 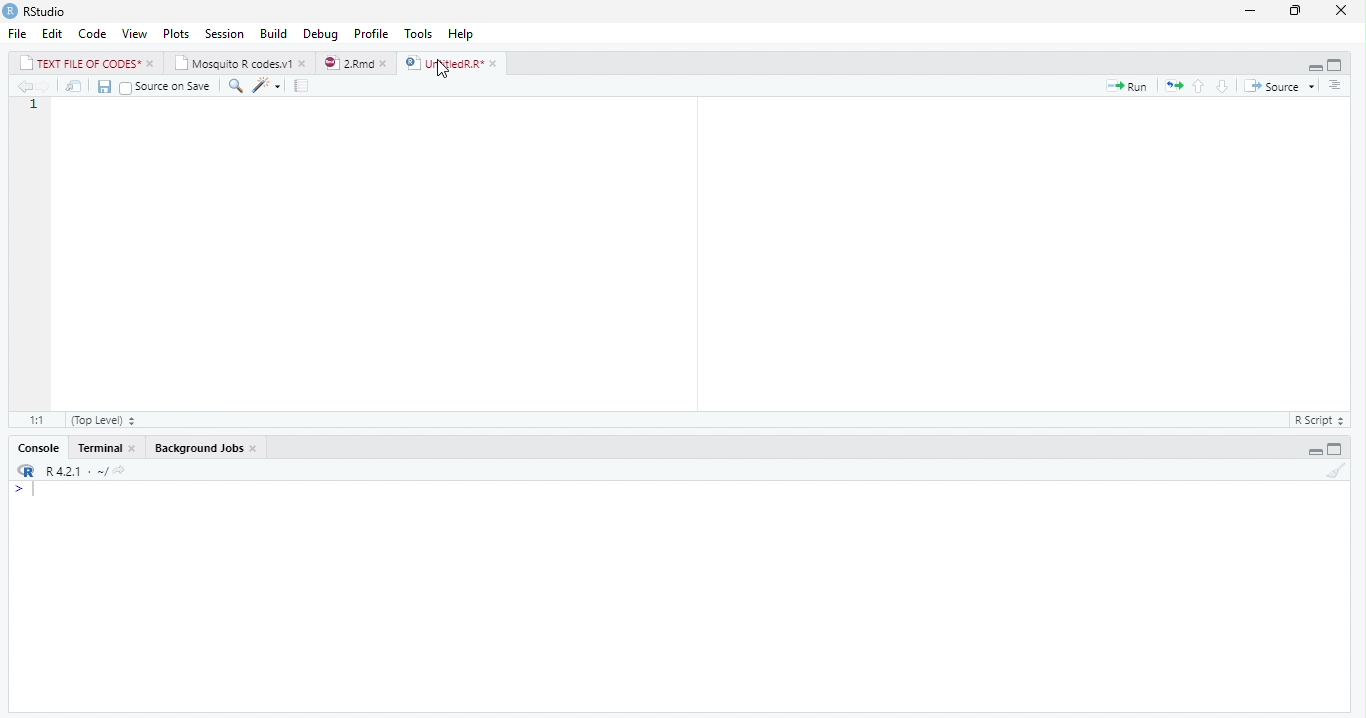 I want to click on Full Height, so click(x=1338, y=447).